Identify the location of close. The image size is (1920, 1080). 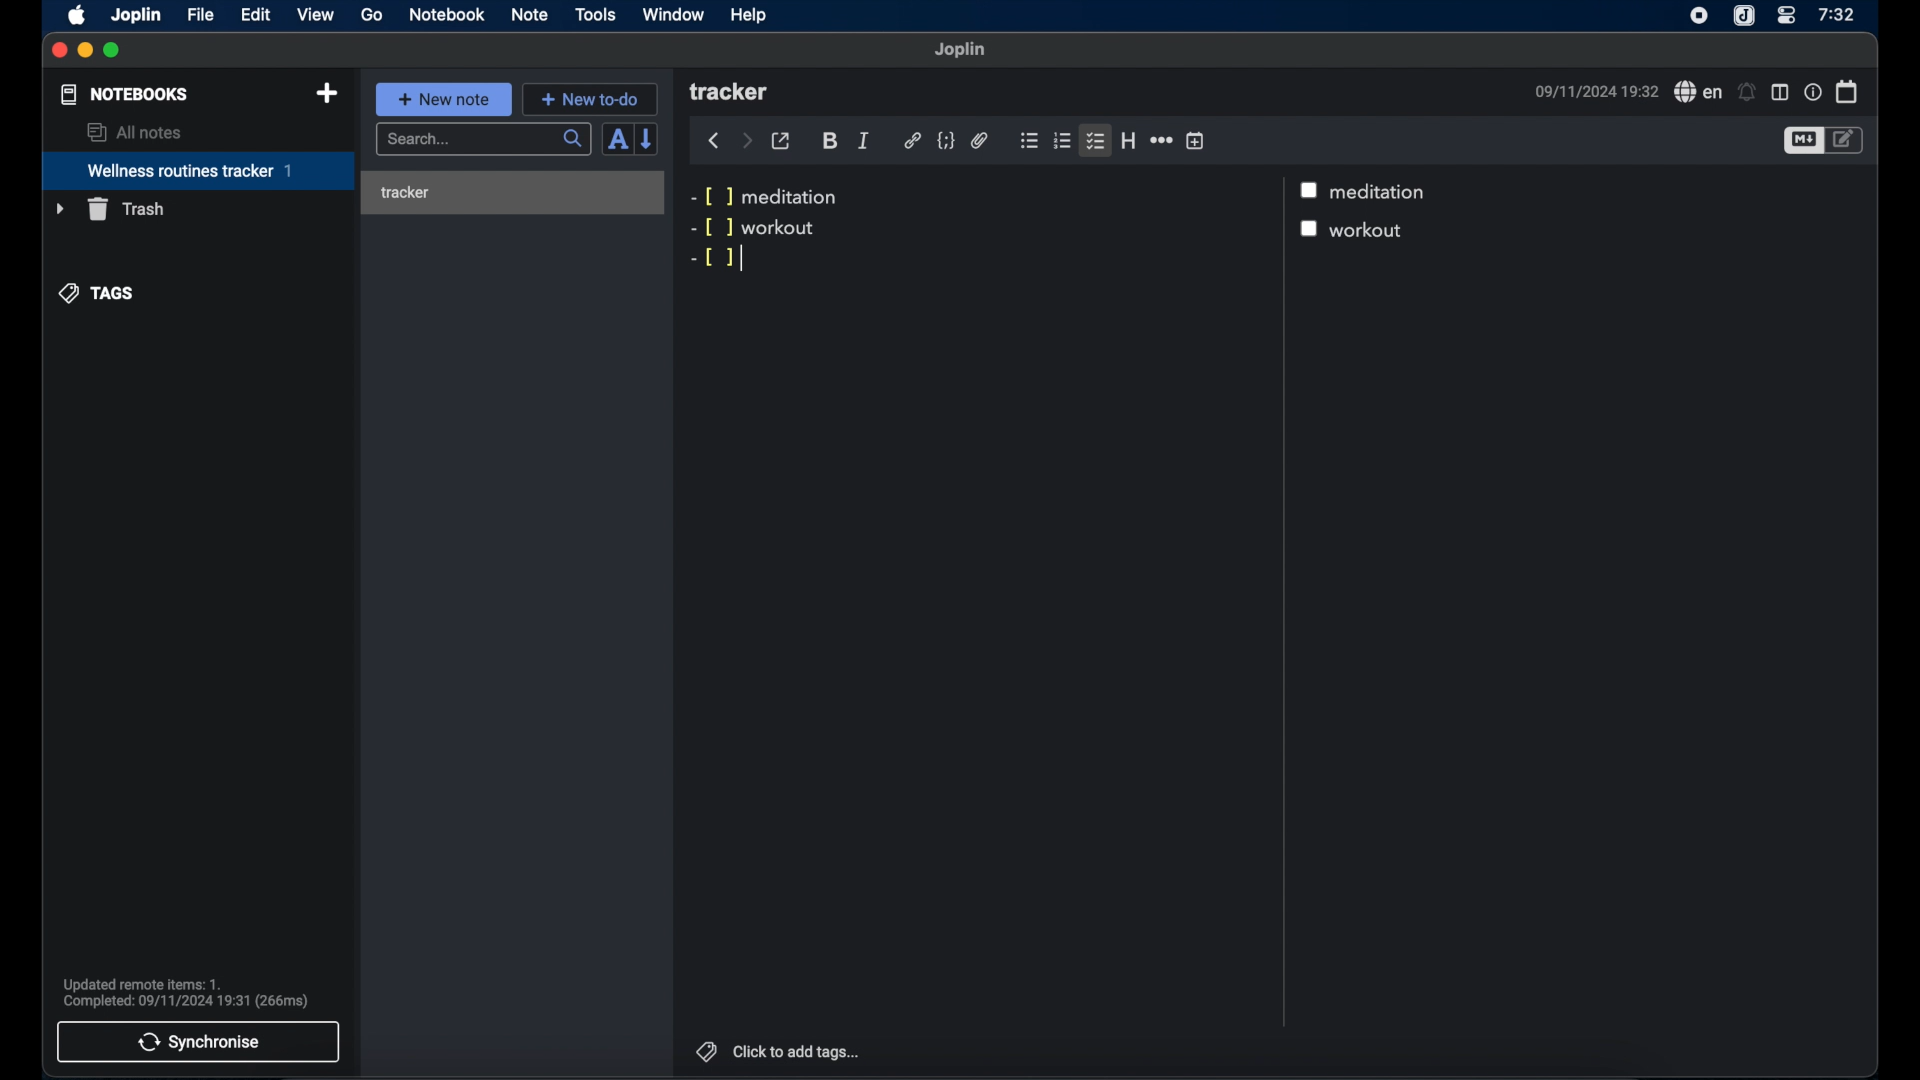
(60, 51).